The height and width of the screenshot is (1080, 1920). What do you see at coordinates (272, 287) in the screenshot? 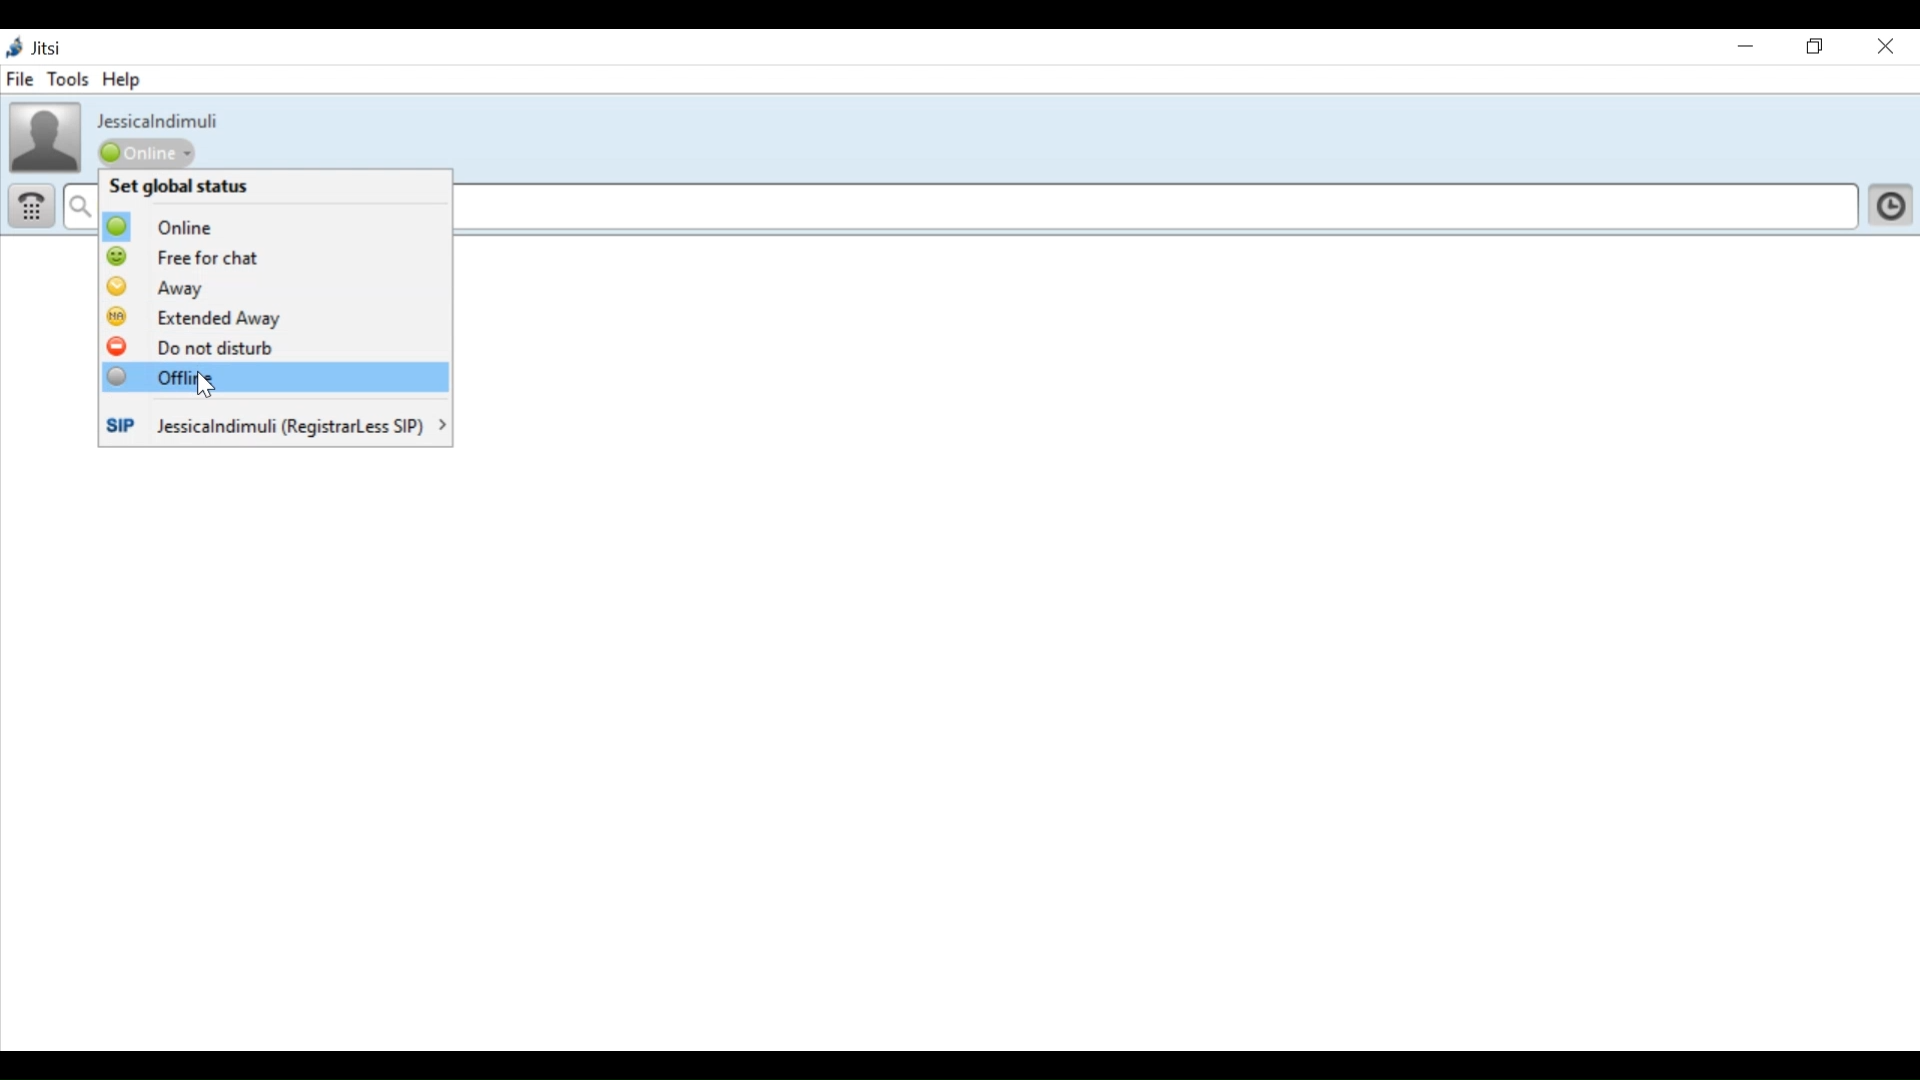
I see `Away` at bounding box center [272, 287].